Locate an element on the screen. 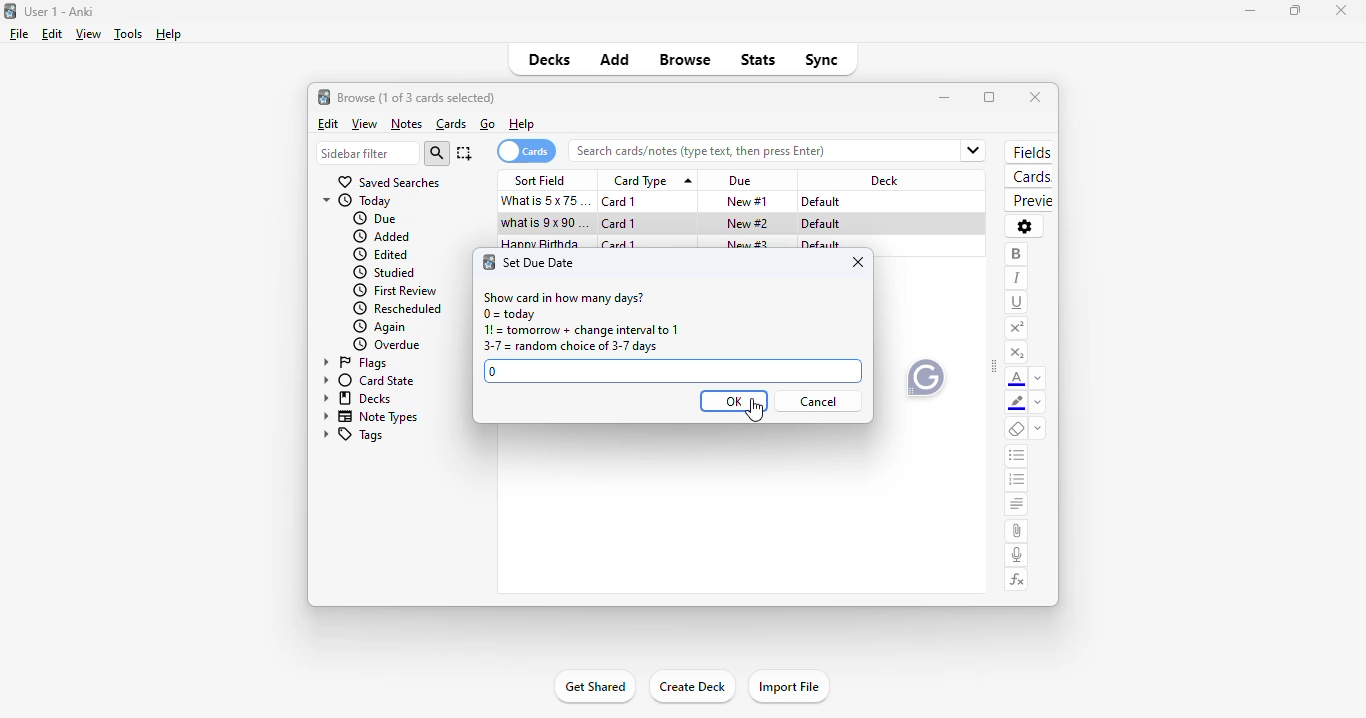  file is located at coordinates (19, 34).